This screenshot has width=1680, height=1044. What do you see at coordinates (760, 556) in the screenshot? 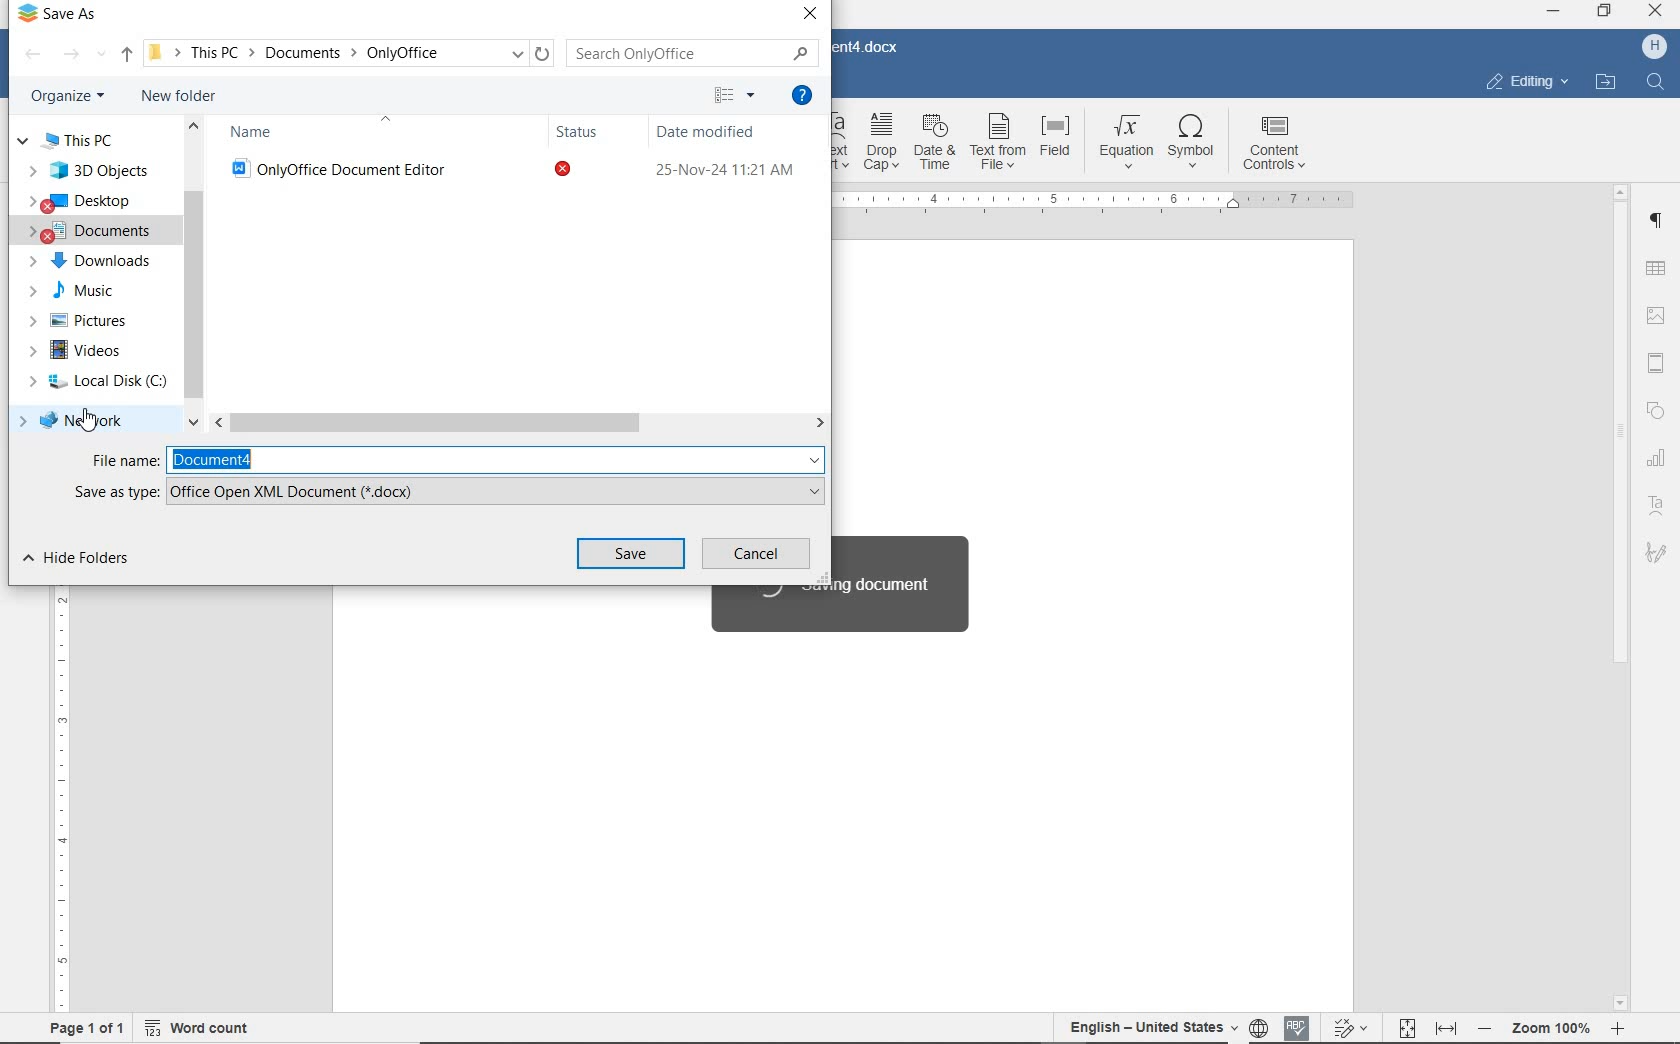
I see `cancel` at bounding box center [760, 556].